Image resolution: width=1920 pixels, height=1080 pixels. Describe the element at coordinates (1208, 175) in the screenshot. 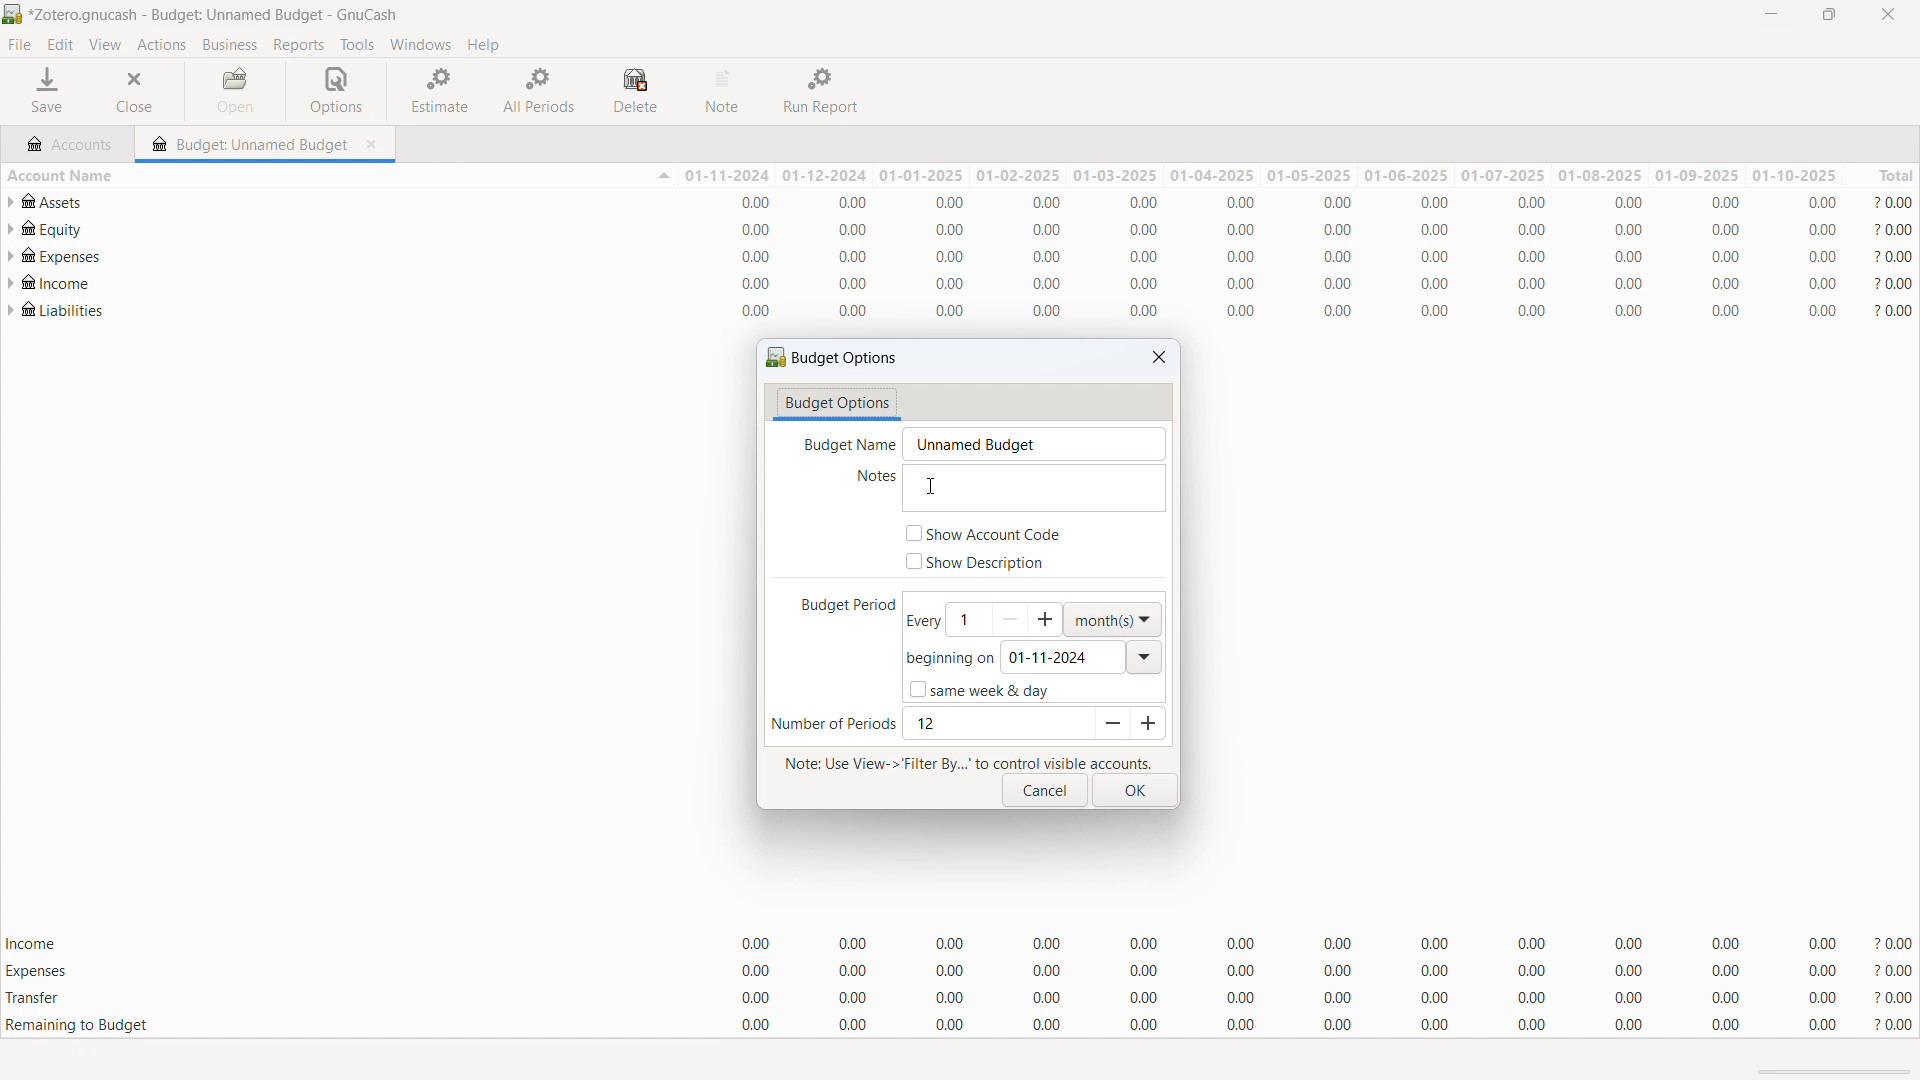

I see `01-04-2025` at that location.